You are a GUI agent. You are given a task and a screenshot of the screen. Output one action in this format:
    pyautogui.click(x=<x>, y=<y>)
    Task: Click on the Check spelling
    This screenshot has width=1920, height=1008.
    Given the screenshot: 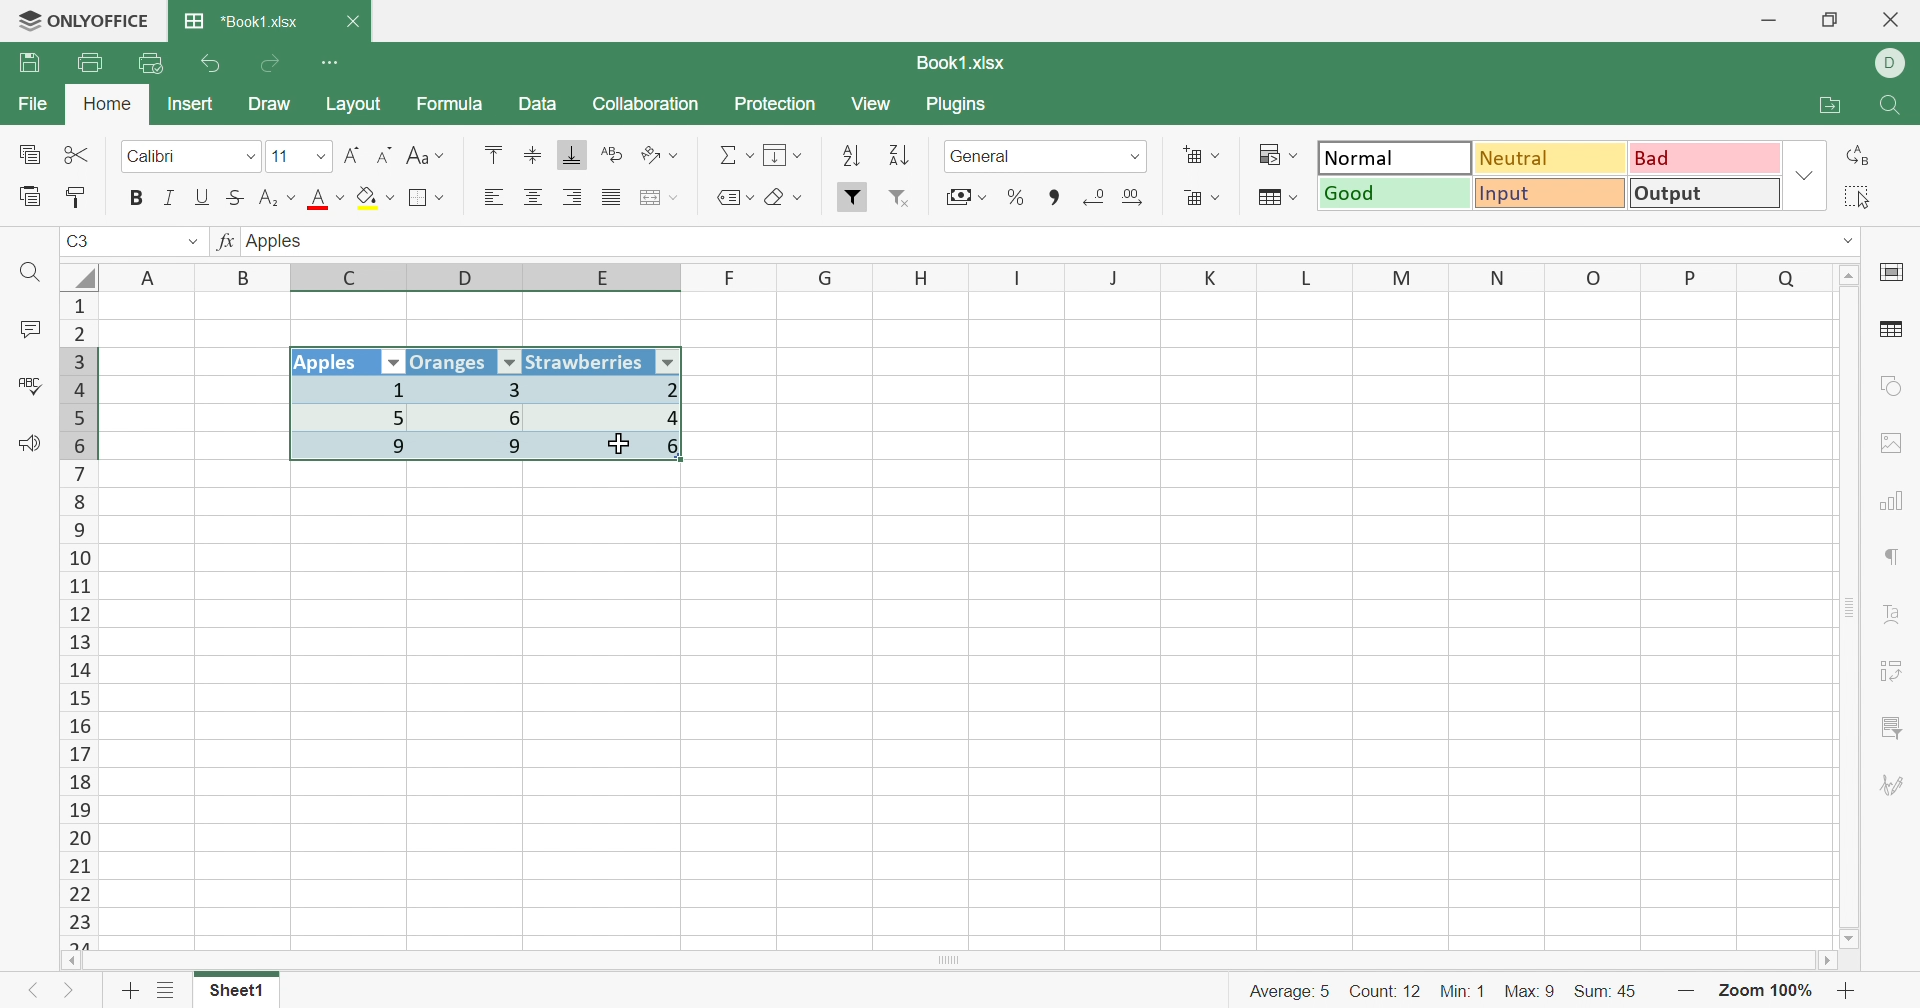 What is the action you would take?
    pyautogui.click(x=27, y=386)
    